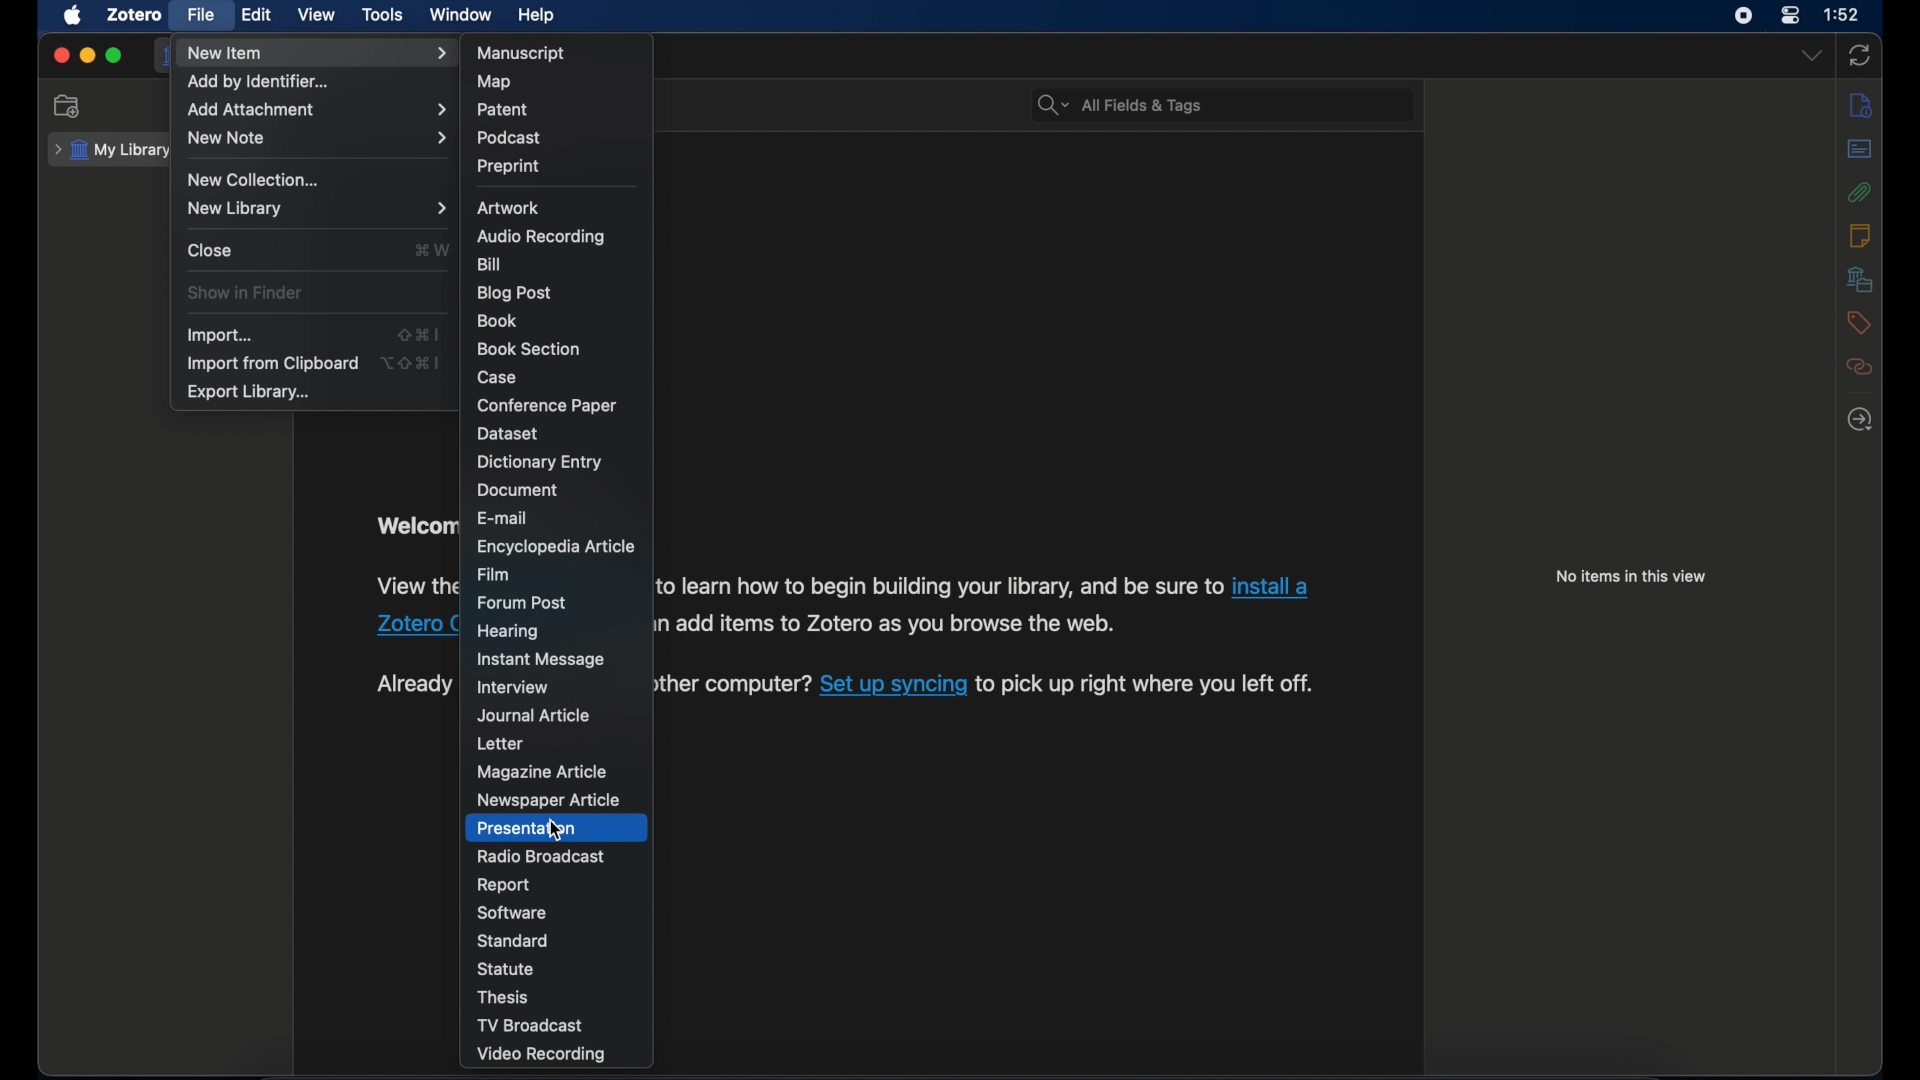 The width and height of the screenshot is (1920, 1080). Describe the element at coordinates (110, 151) in the screenshot. I see `my library` at that location.